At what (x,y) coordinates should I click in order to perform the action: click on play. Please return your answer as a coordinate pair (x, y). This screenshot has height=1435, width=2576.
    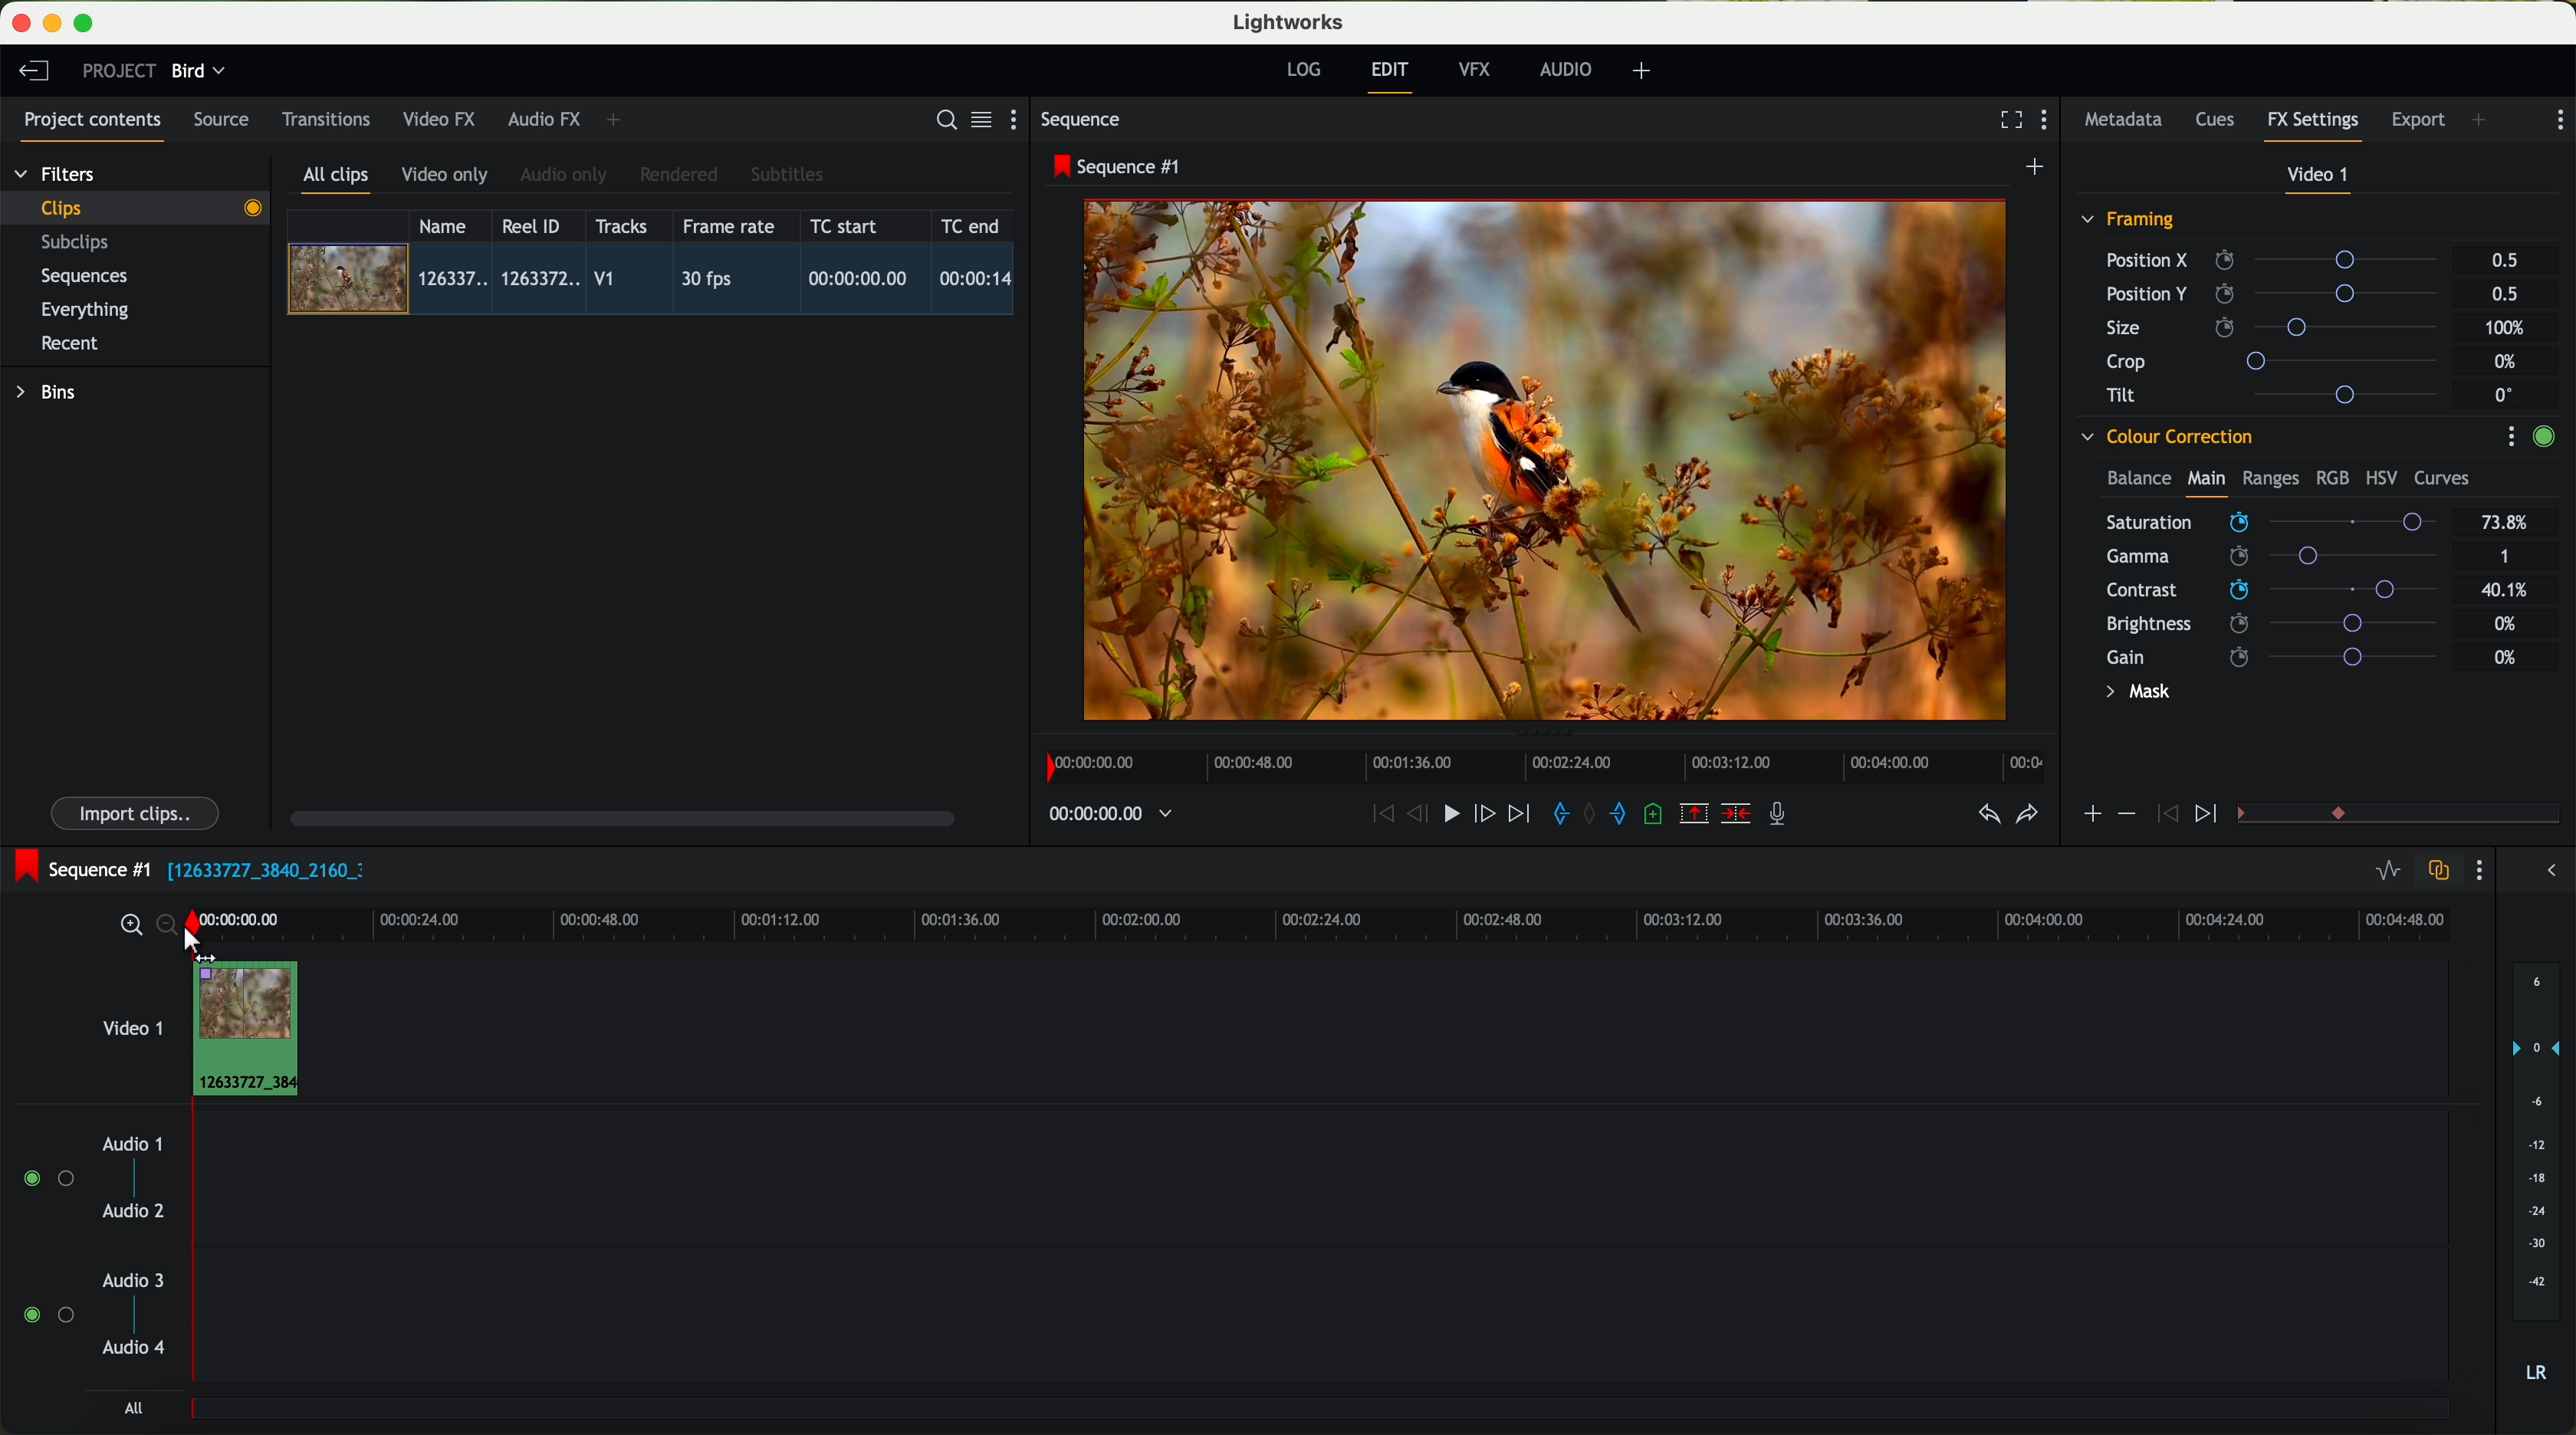
    Looking at the image, I should click on (1450, 812).